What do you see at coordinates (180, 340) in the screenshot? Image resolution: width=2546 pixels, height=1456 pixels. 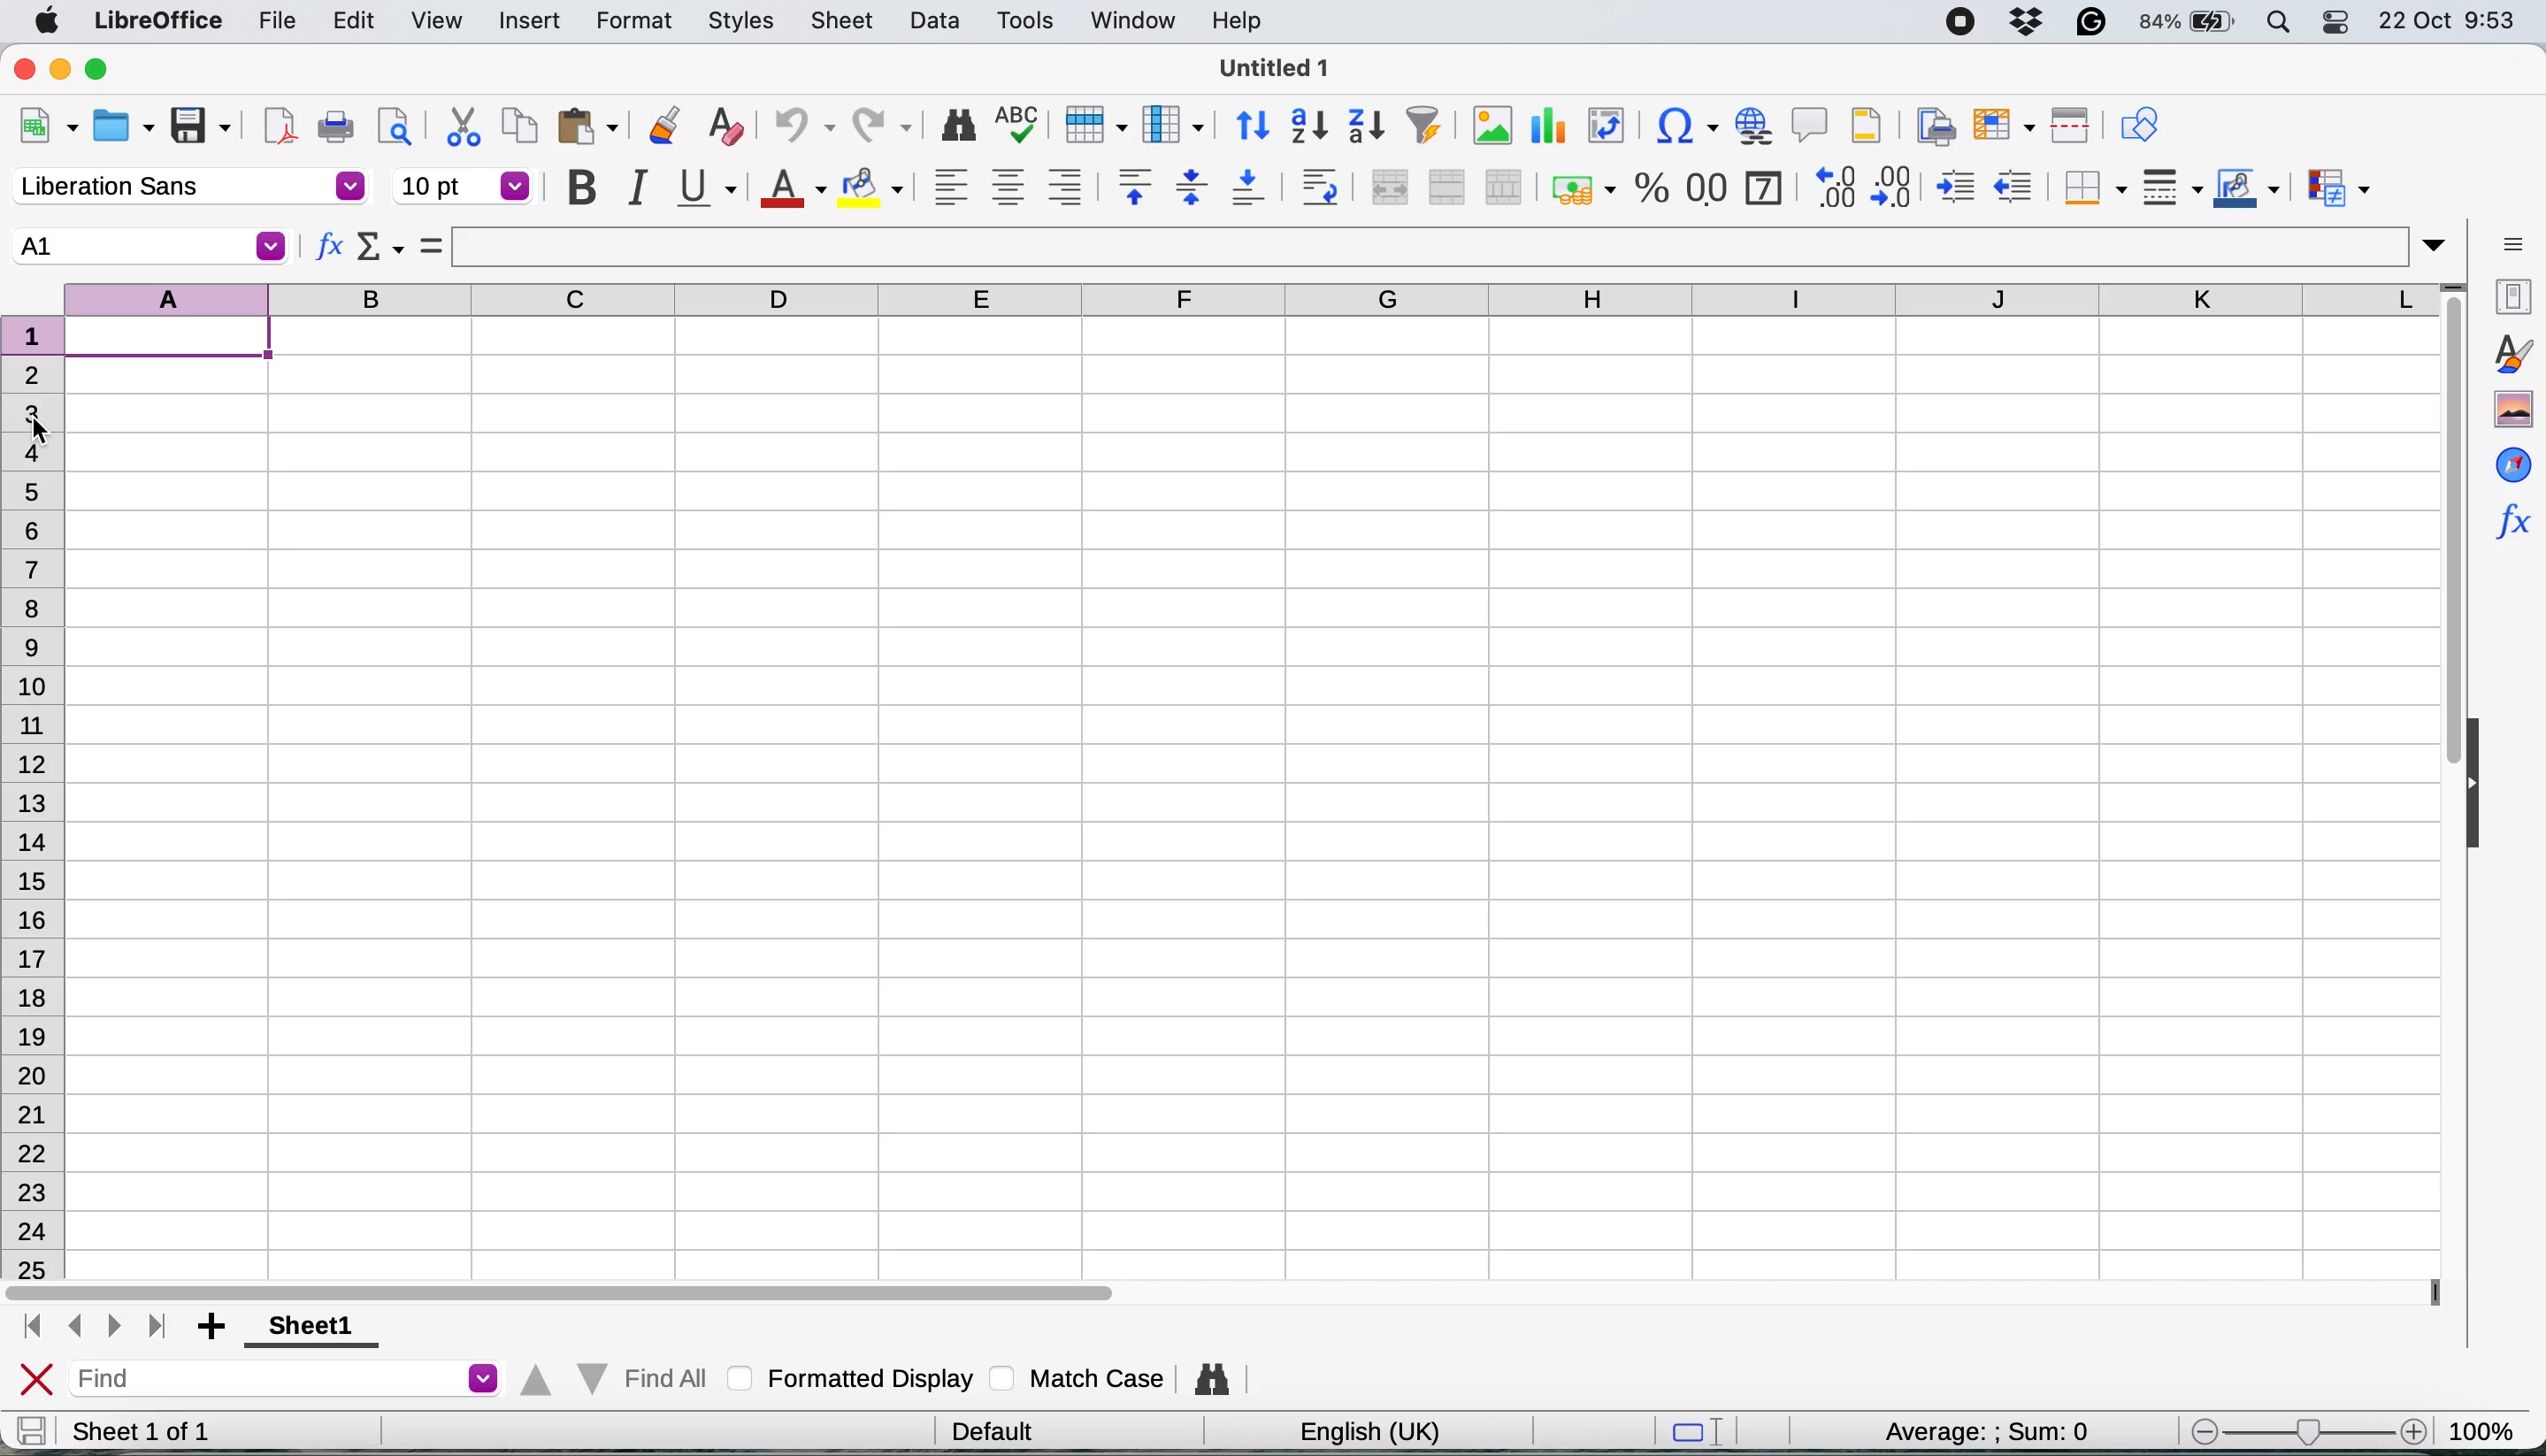 I see `selected cell` at bounding box center [180, 340].